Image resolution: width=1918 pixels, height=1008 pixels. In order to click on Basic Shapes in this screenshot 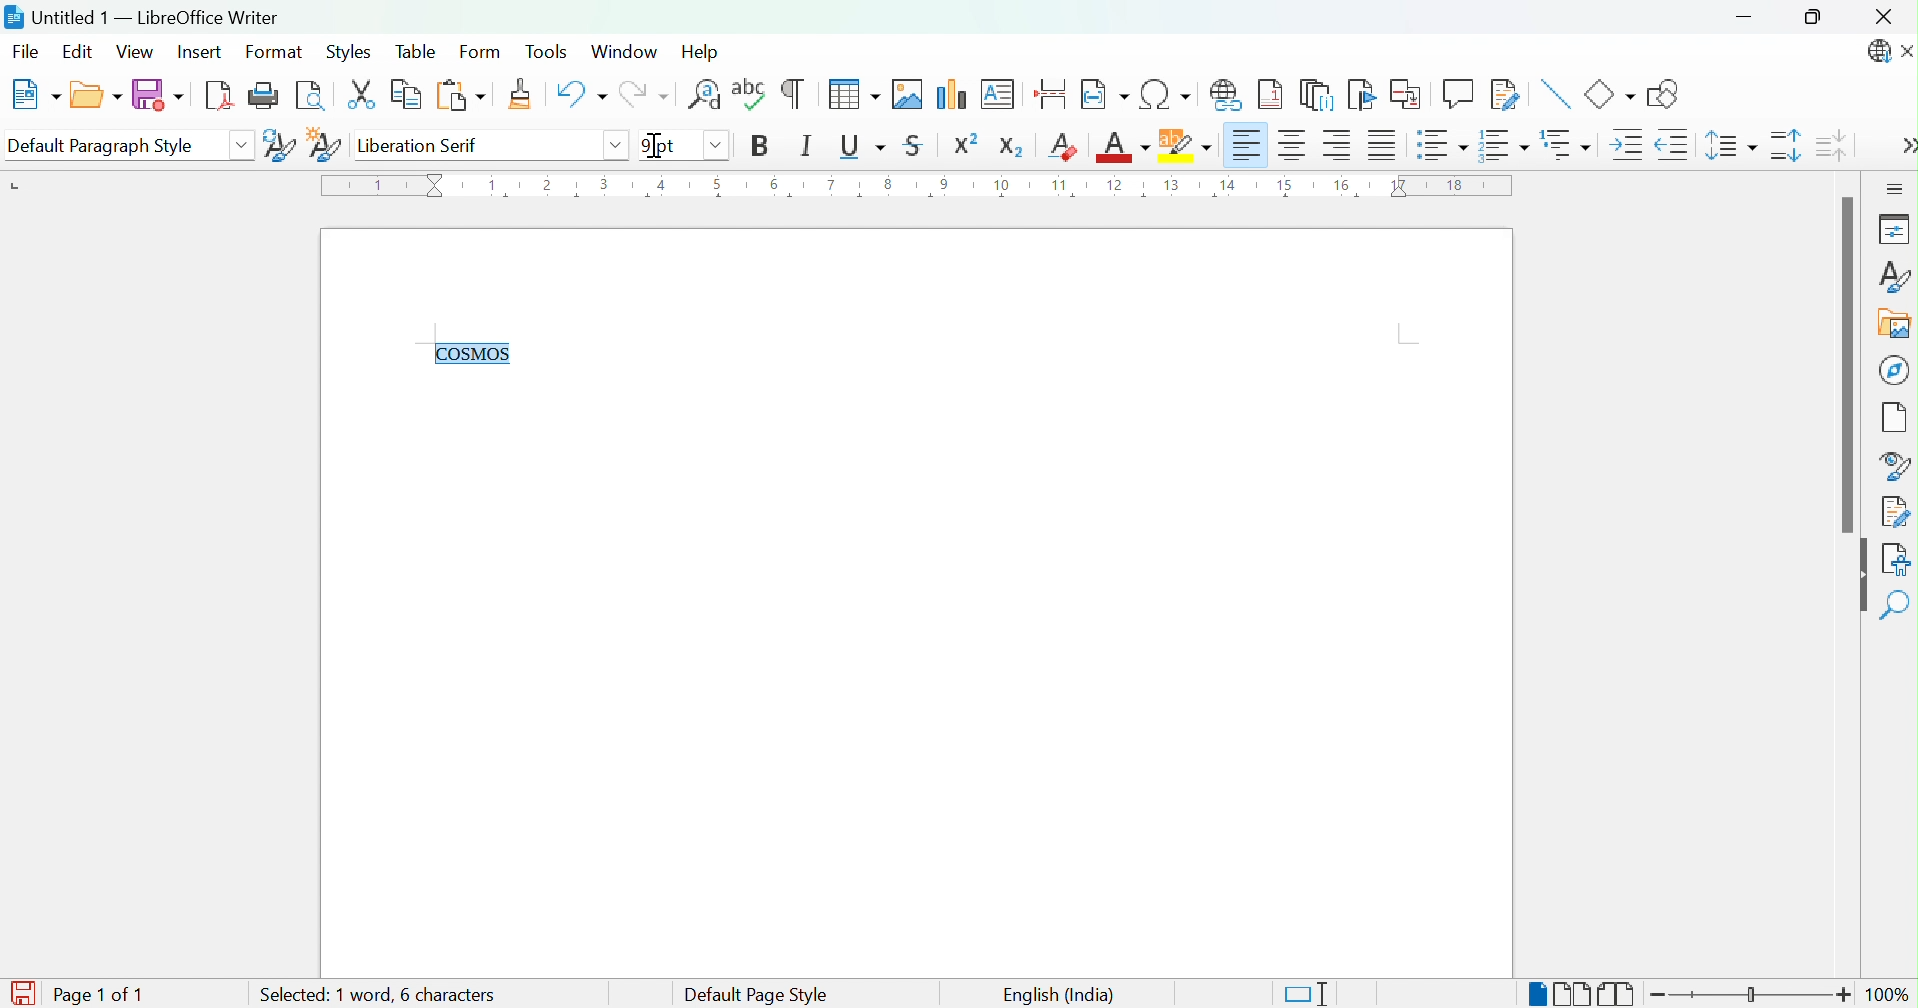, I will do `click(1608, 94)`.